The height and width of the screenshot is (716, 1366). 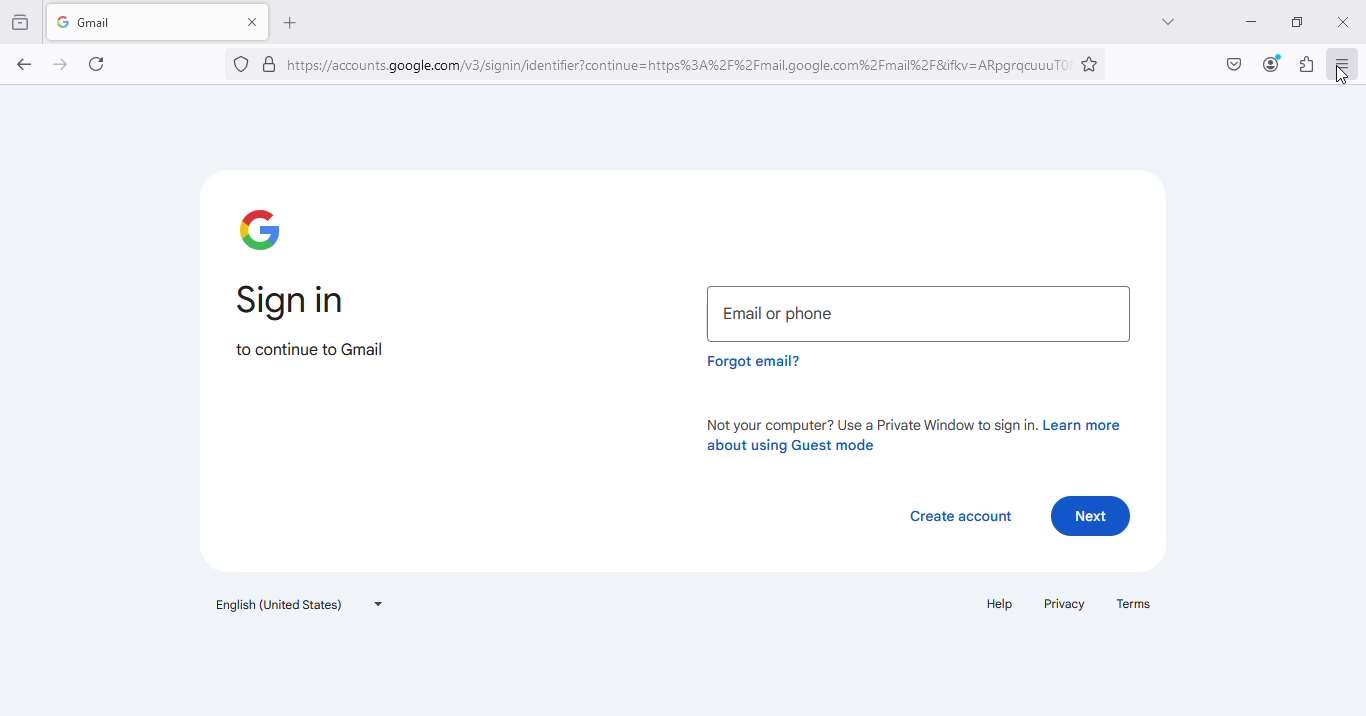 What do you see at coordinates (1091, 516) in the screenshot?
I see `next` at bounding box center [1091, 516].